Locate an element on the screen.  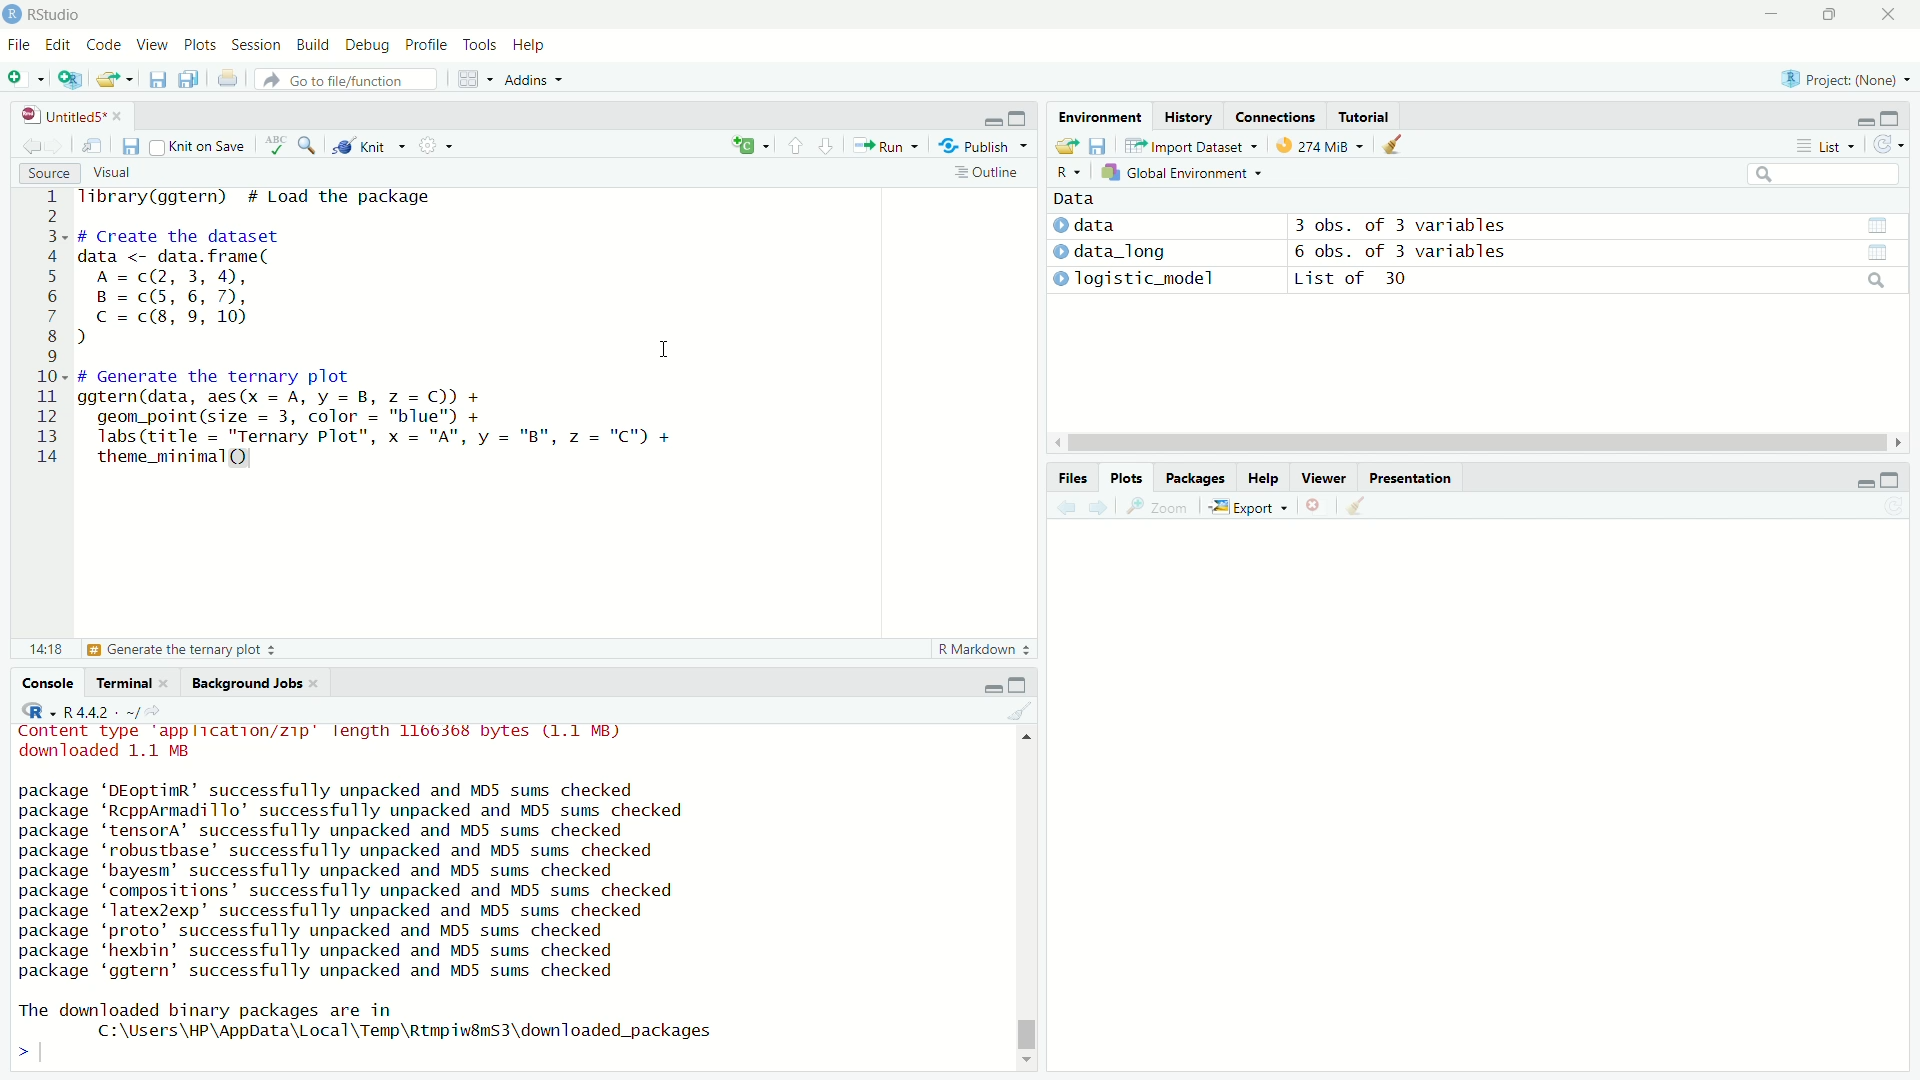
Addins ~ is located at coordinates (530, 81).